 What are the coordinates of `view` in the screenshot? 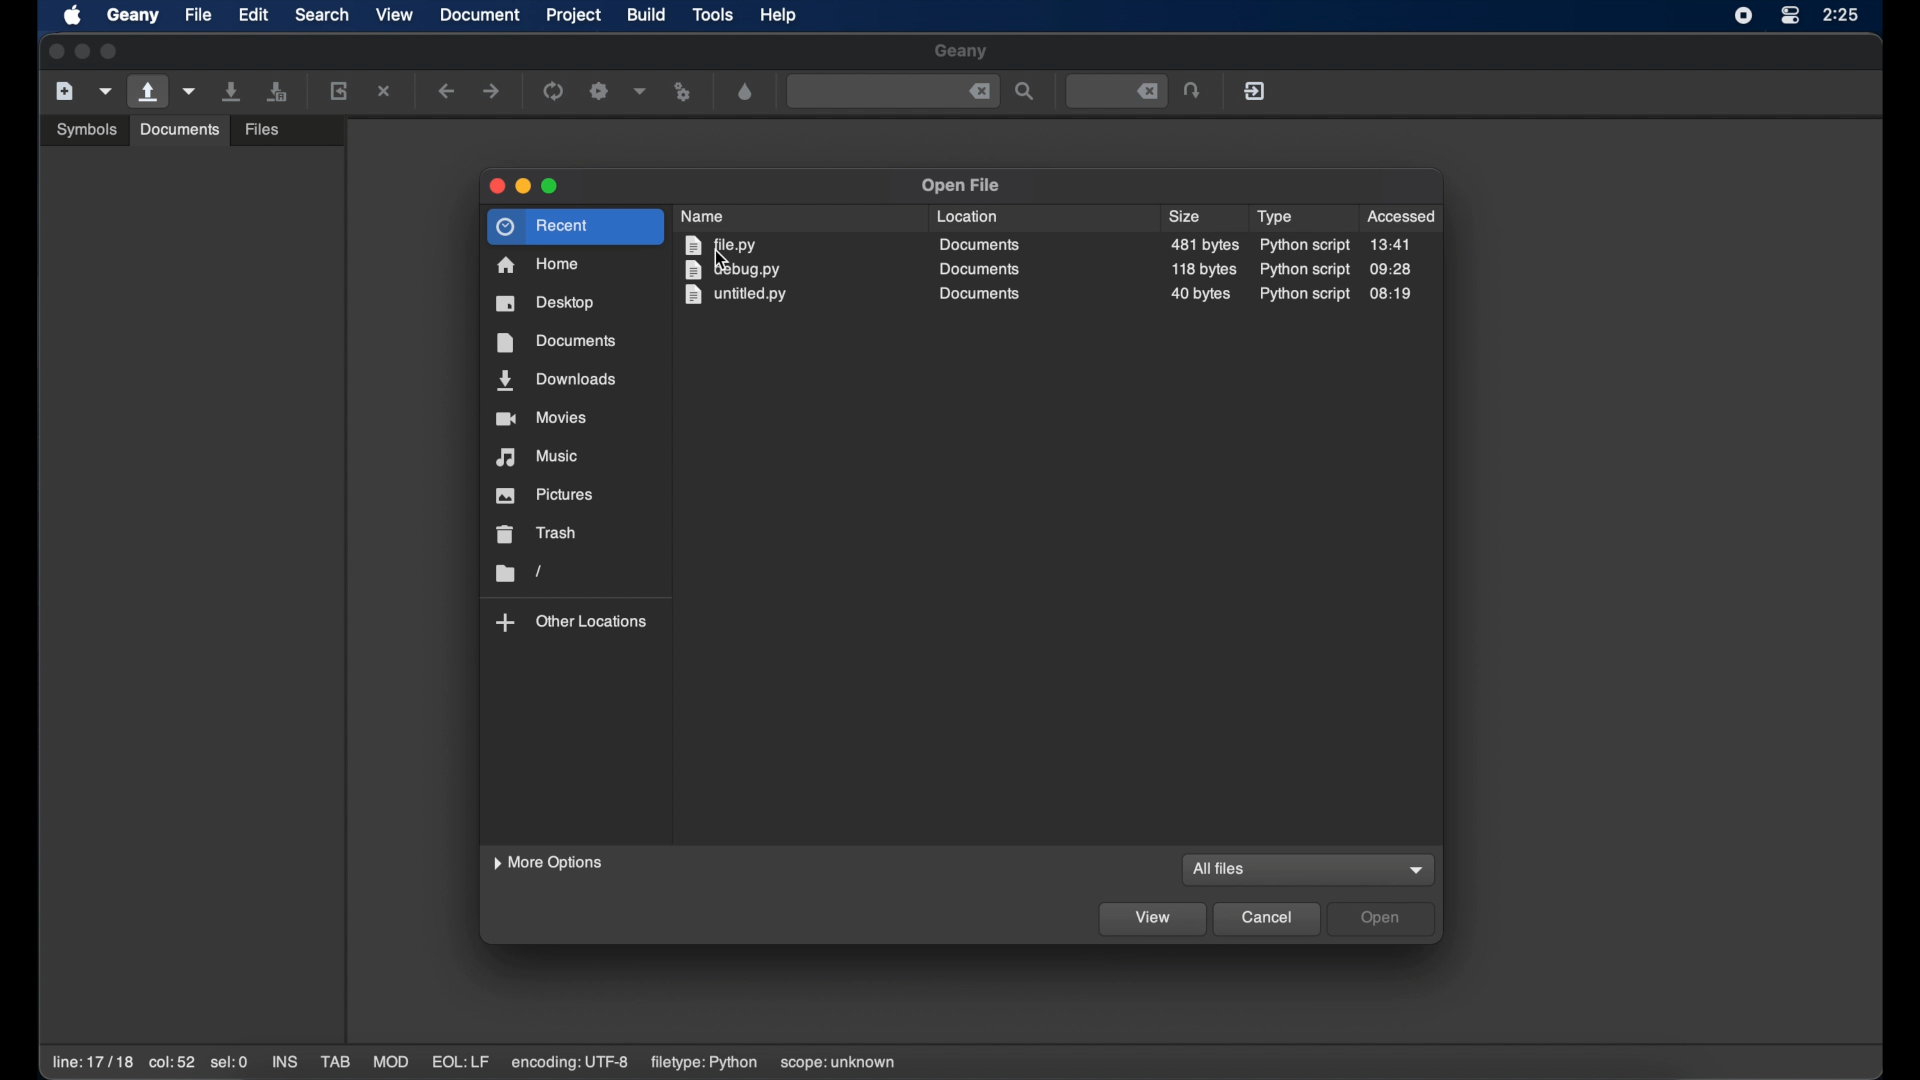 It's located at (395, 15).